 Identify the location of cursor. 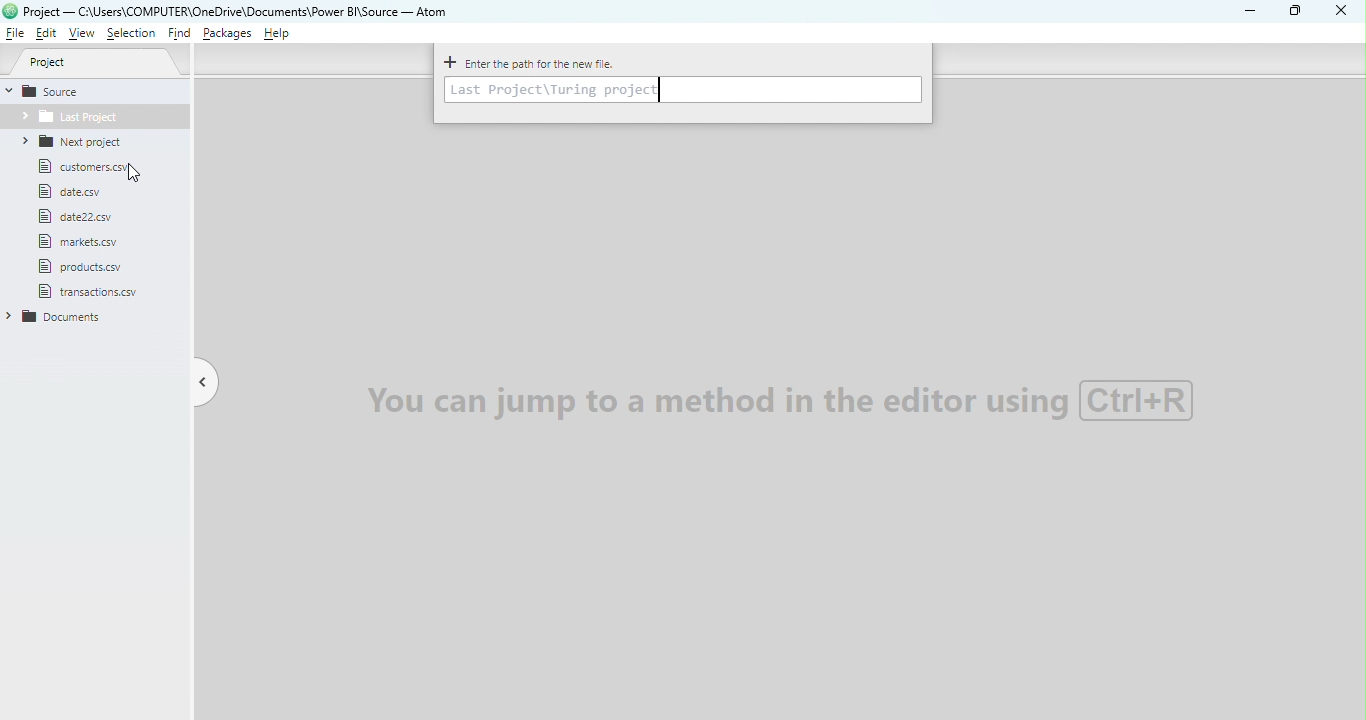
(137, 176).